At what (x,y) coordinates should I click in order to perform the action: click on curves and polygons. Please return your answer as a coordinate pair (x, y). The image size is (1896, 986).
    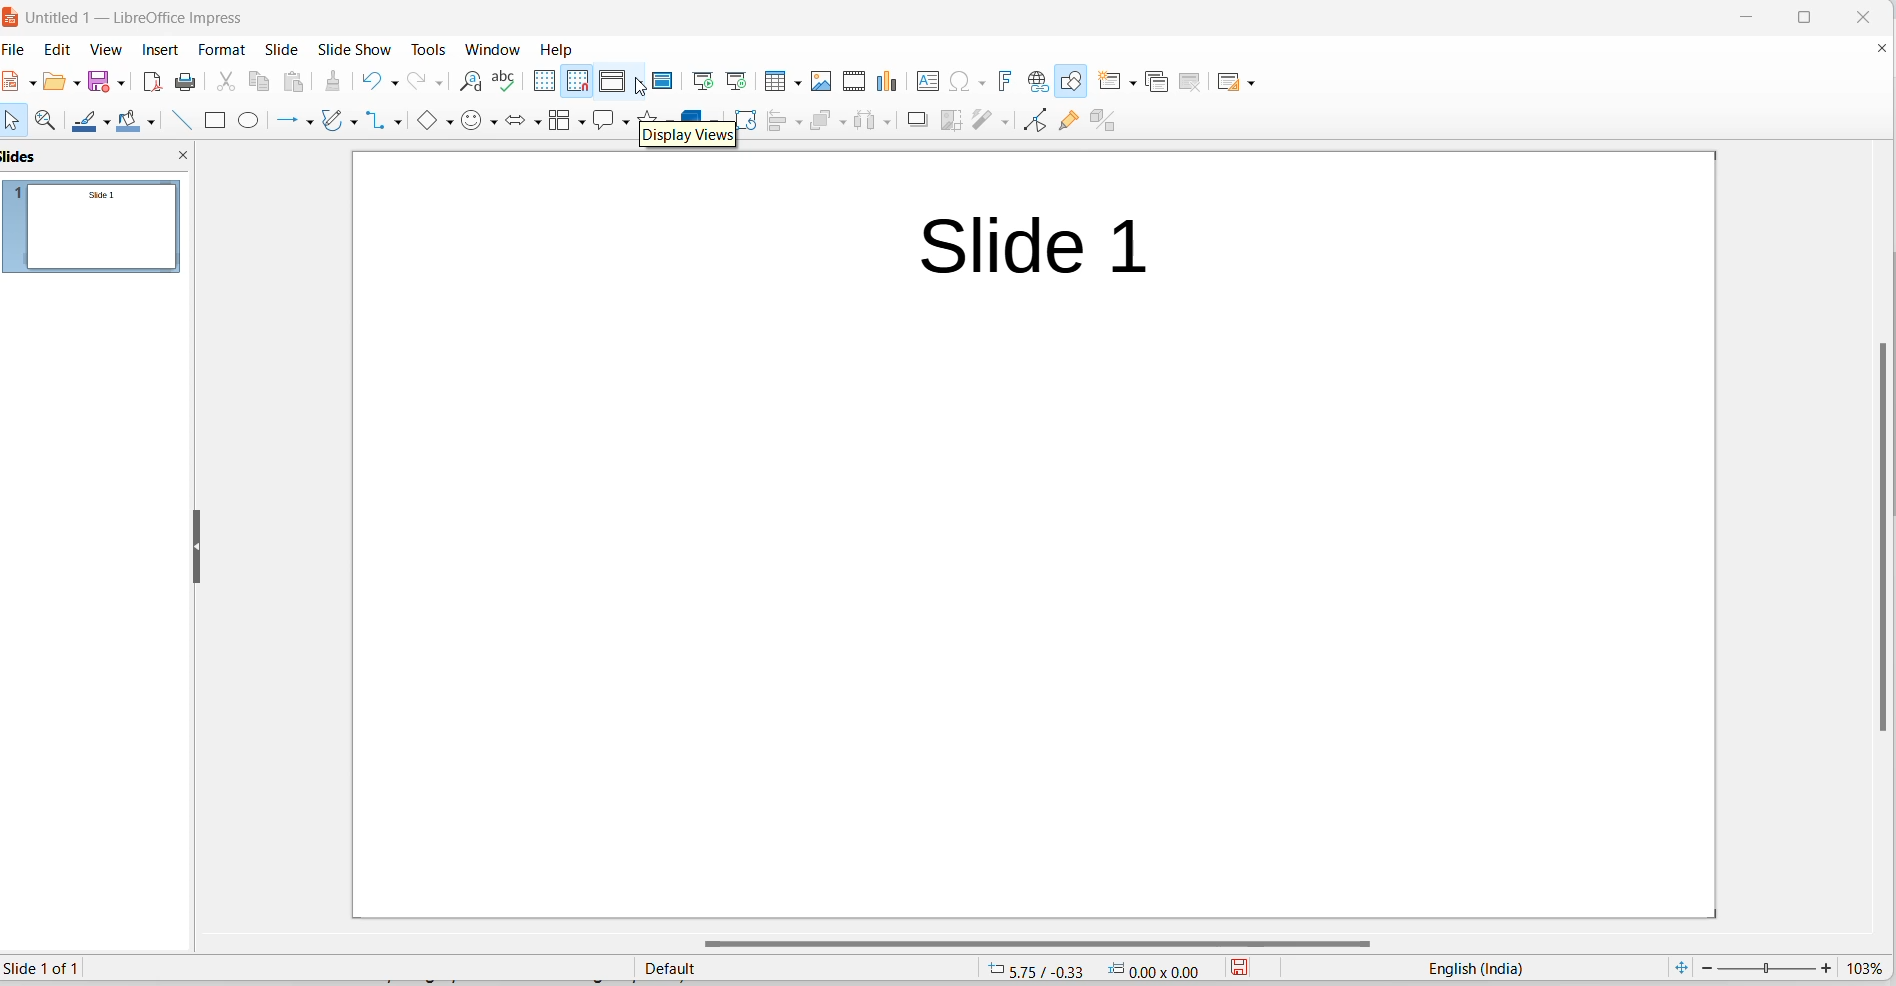
    Looking at the image, I should click on (335, 123).